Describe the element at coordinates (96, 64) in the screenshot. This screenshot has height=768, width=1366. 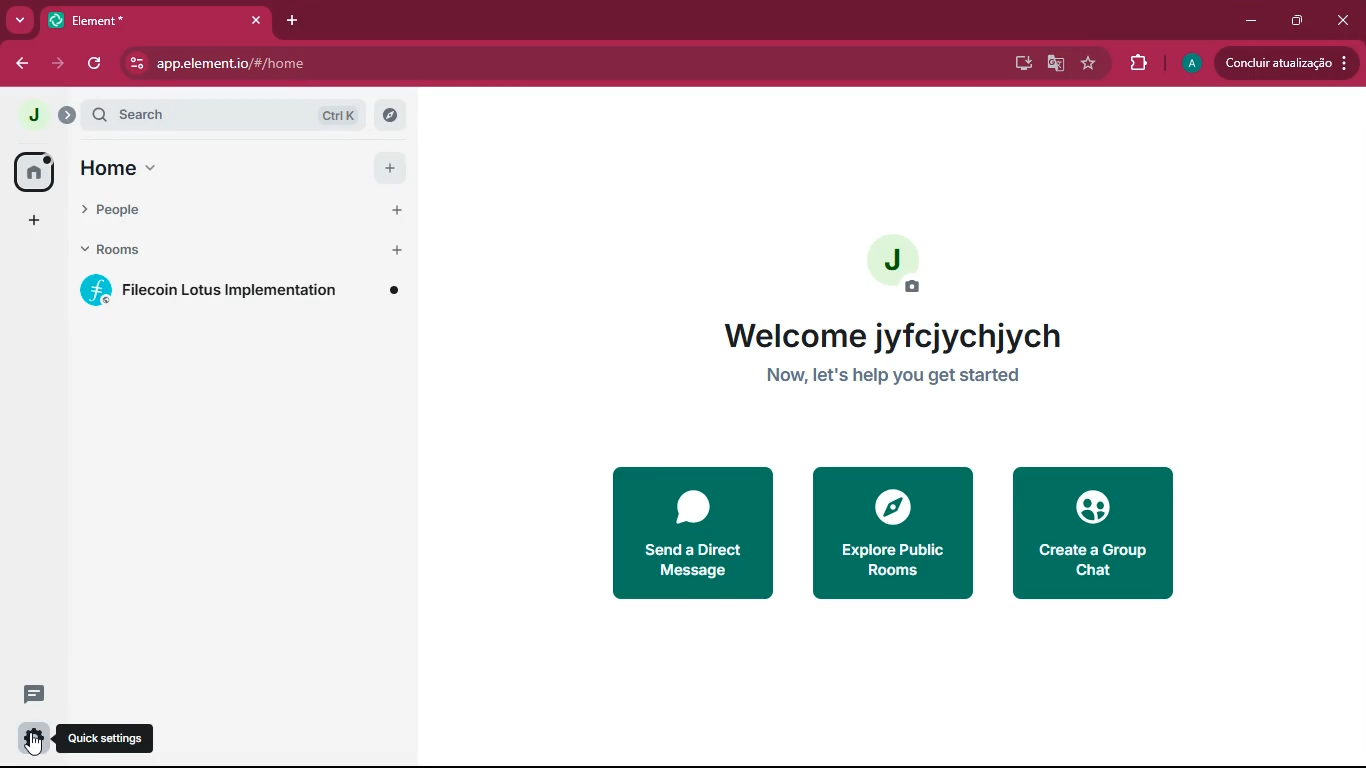
I see `refresh` at that location.